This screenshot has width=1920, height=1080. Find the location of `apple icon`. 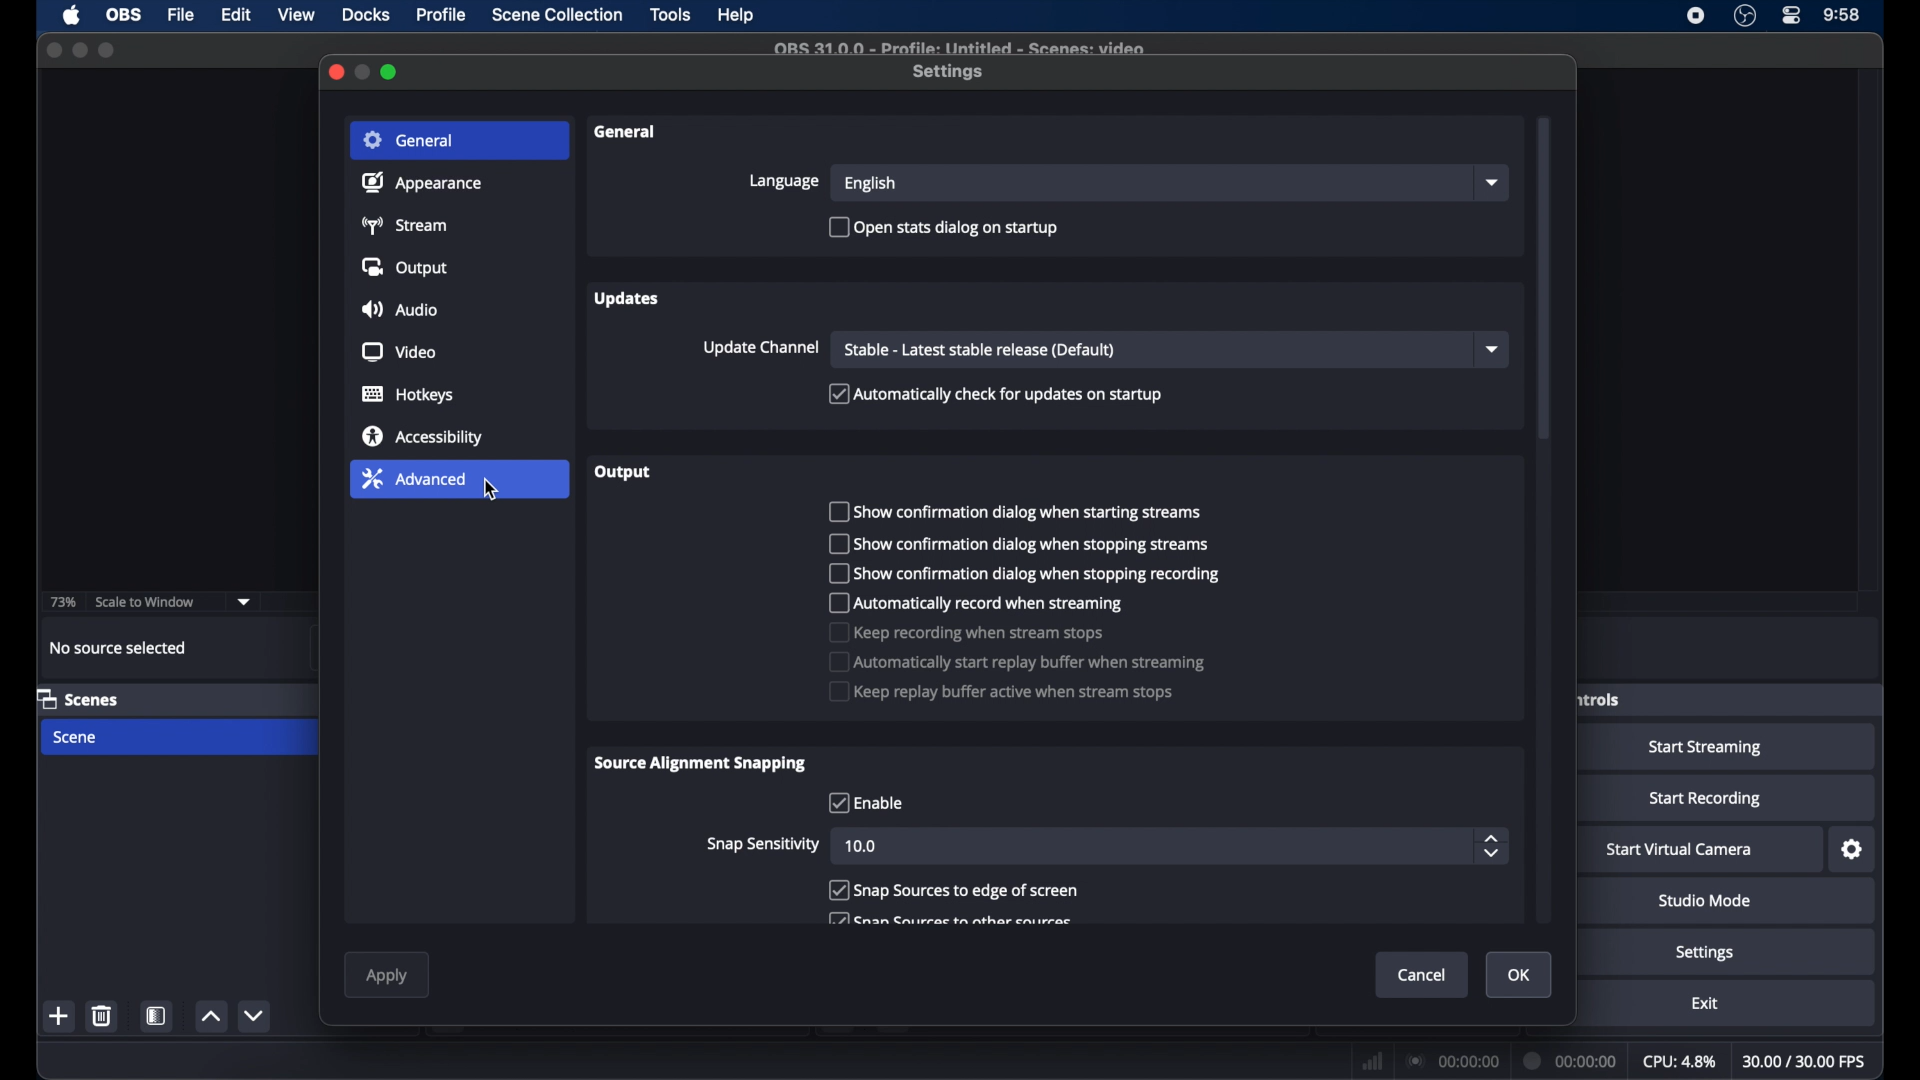

apple icon is located at coordinates (71, 16).